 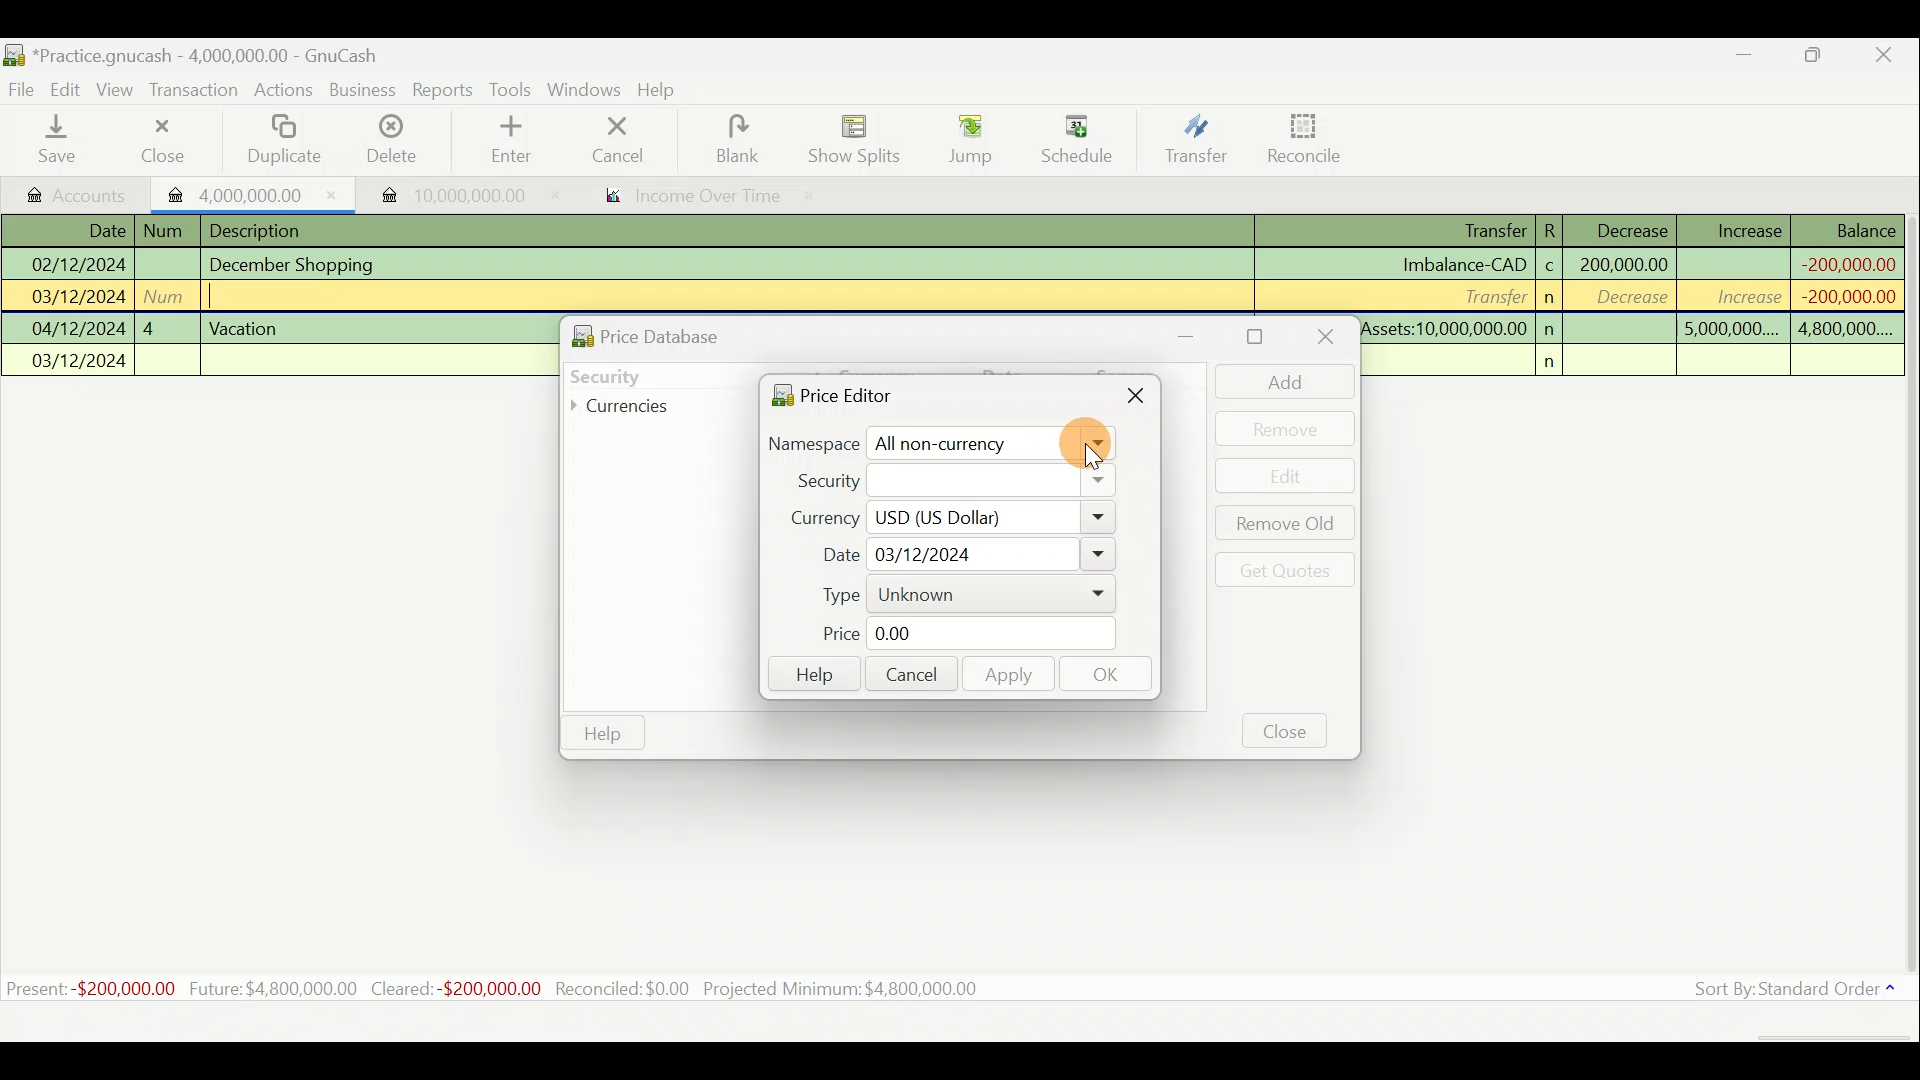 I want to click on num, so click(x=169, y=295).